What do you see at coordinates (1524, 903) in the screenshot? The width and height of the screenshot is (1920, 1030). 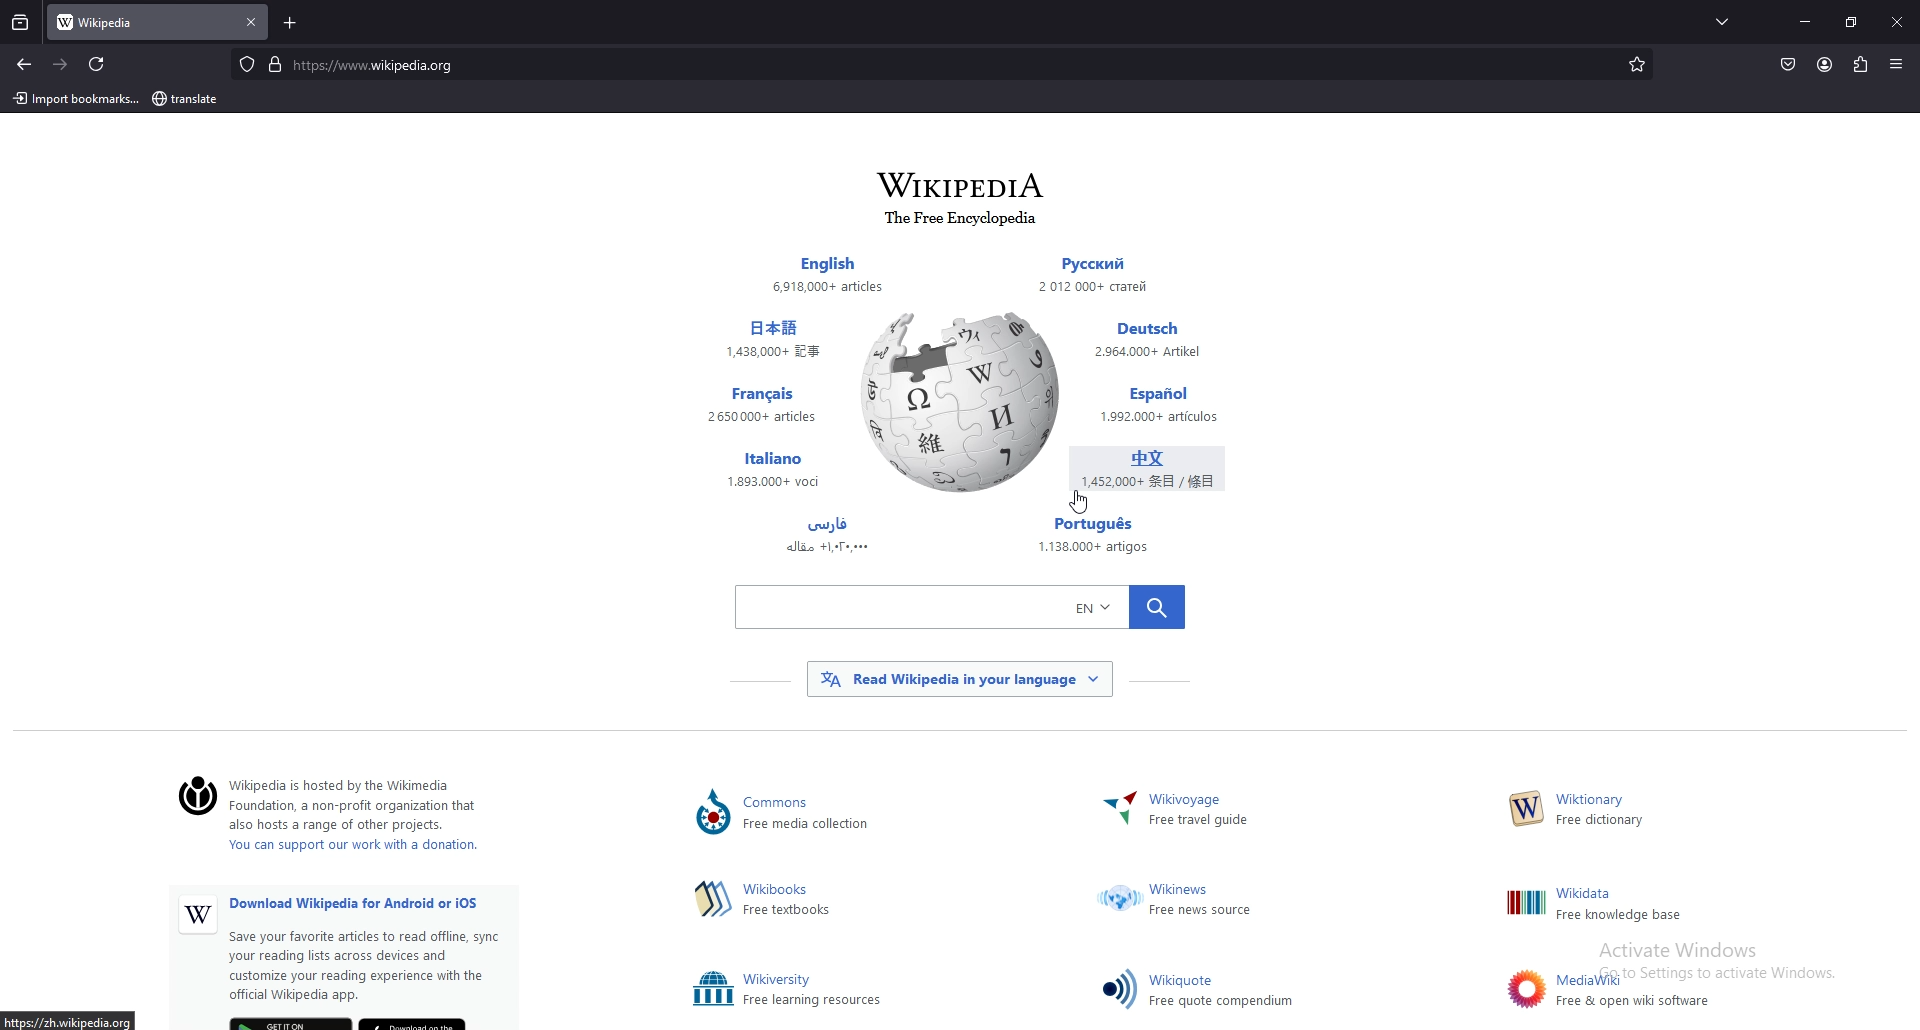 I see `` at bounding box center [1524, 903].